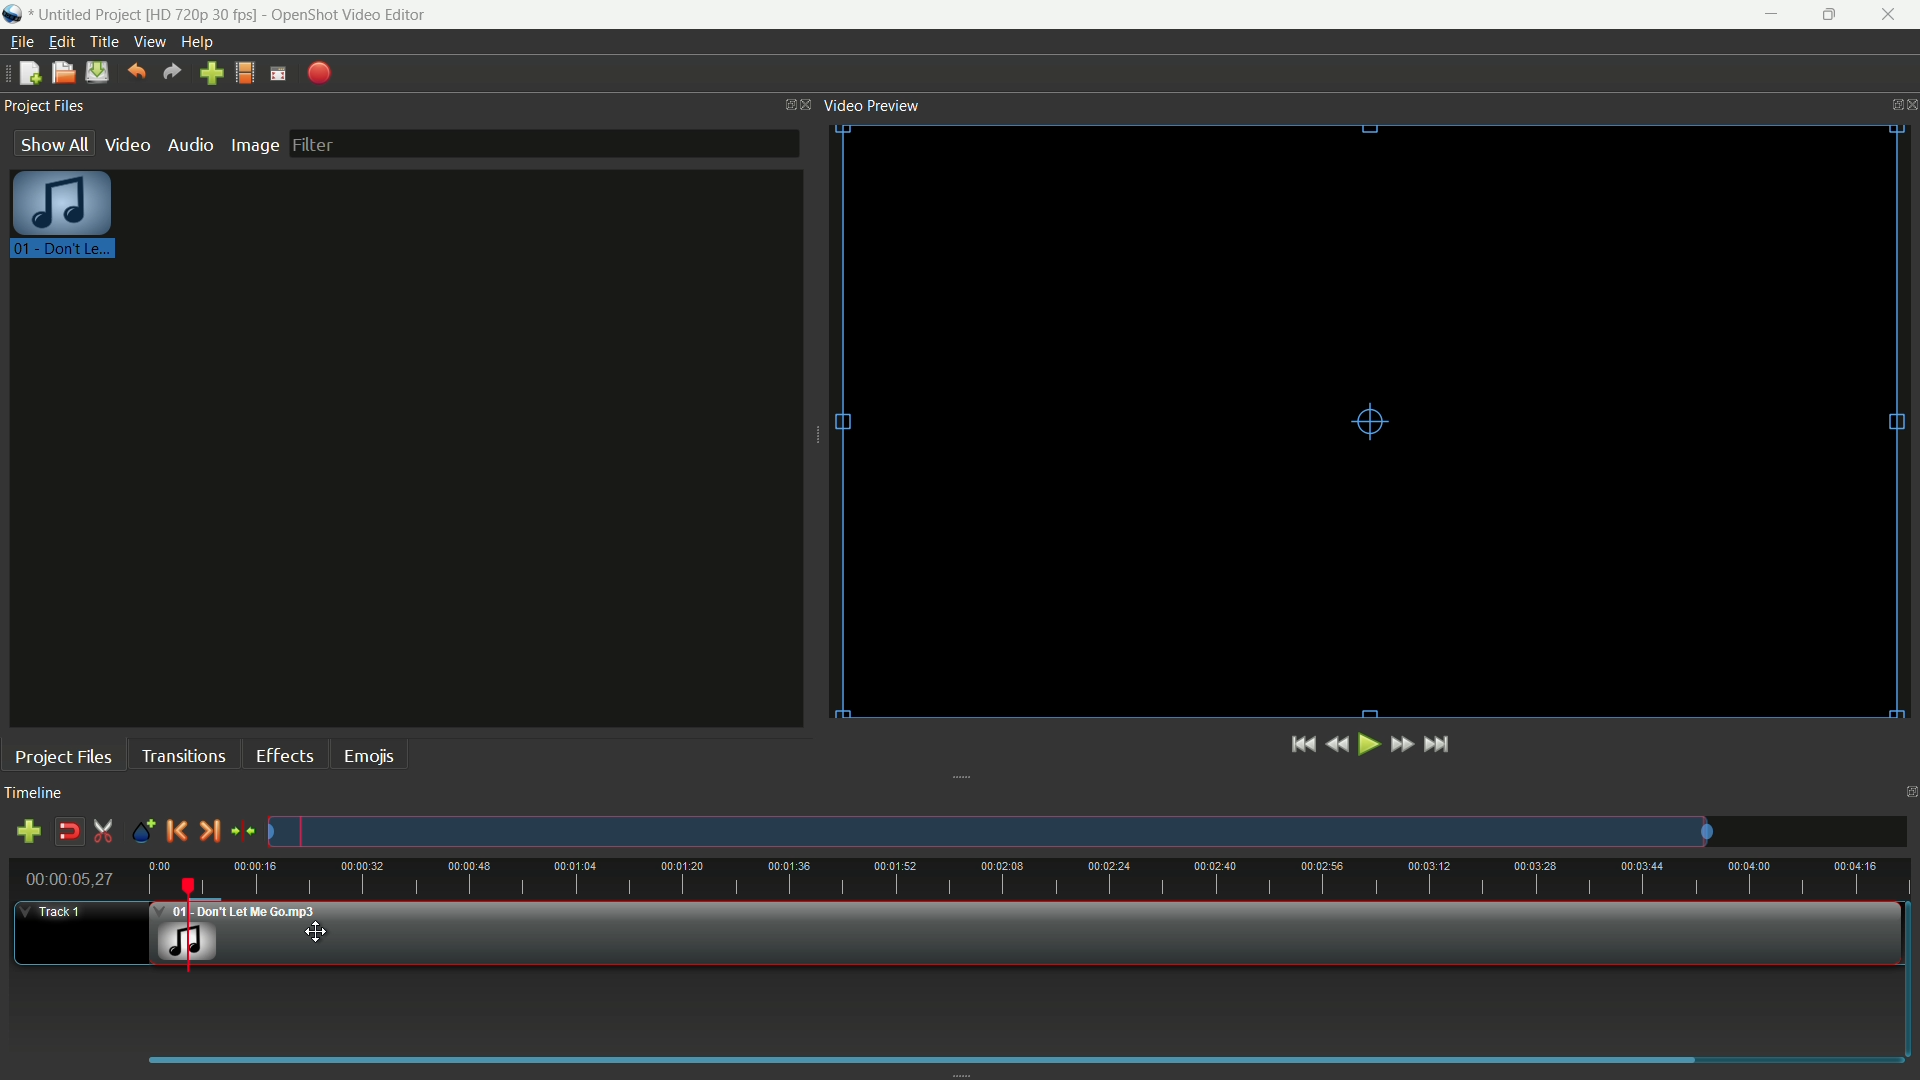  I want to click on save file, so click(97, 72).